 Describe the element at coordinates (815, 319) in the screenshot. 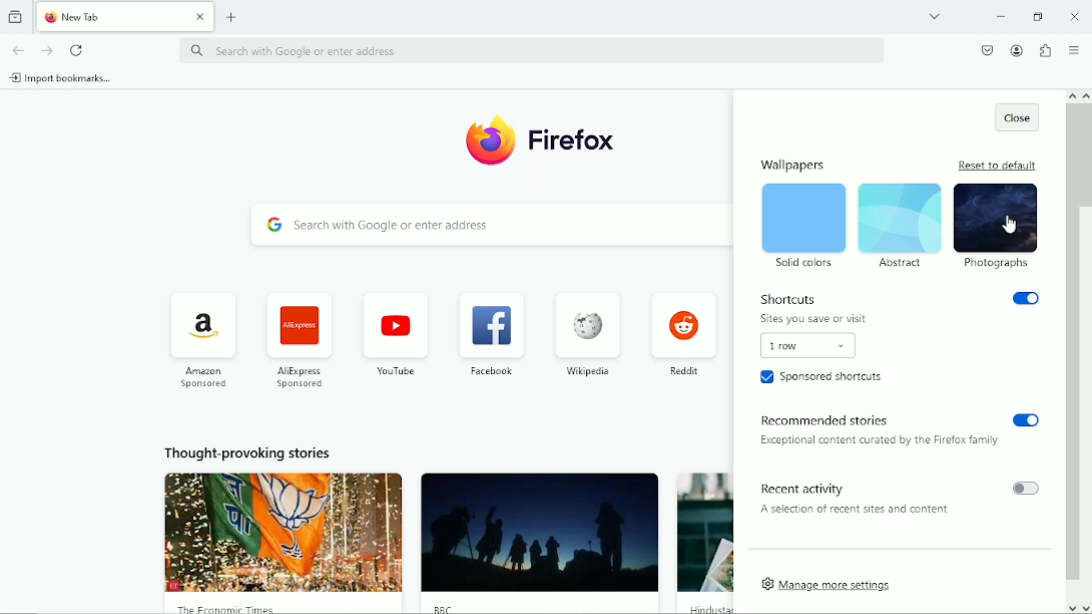

I see `Sites you save or visit` at that location.